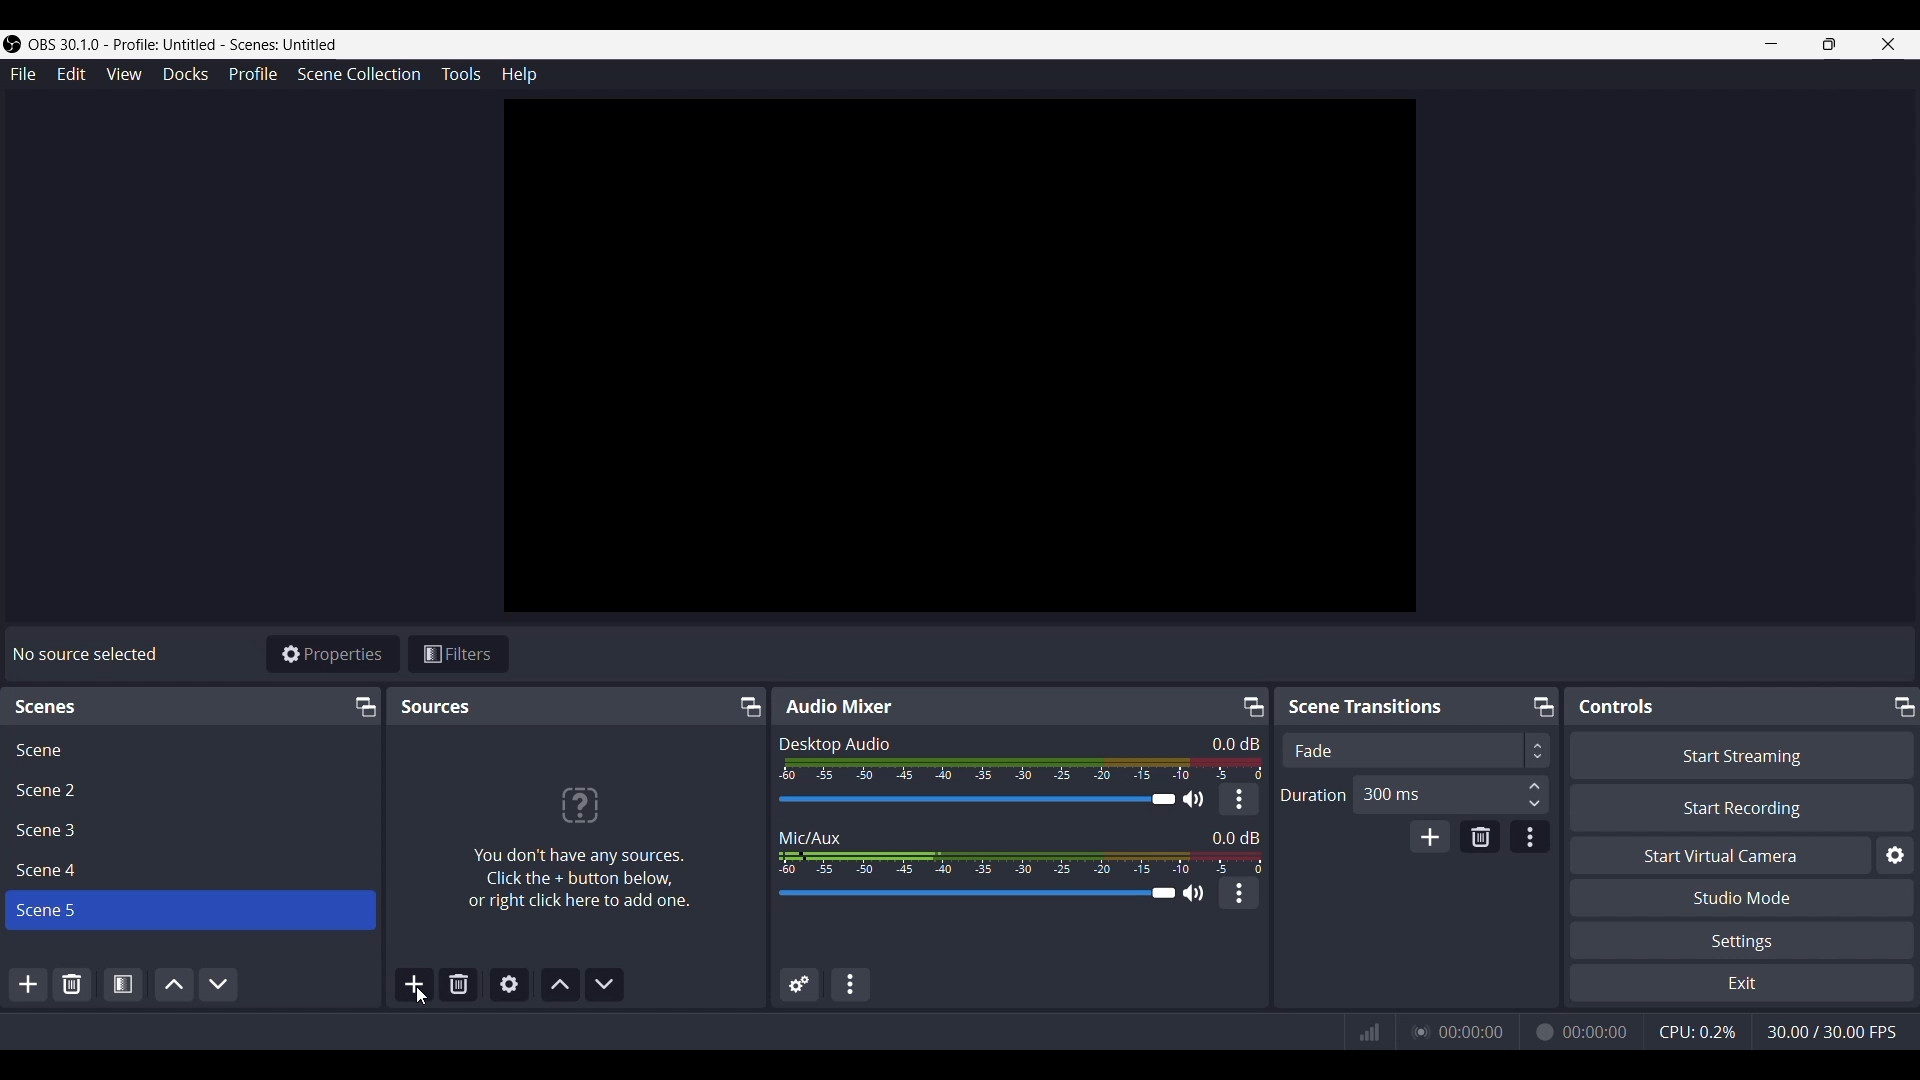 The width and height of the screenshot is (1920, 1080). Describe the element at coordinates (833, 743) in the screenshot. I see `Text` at that location.